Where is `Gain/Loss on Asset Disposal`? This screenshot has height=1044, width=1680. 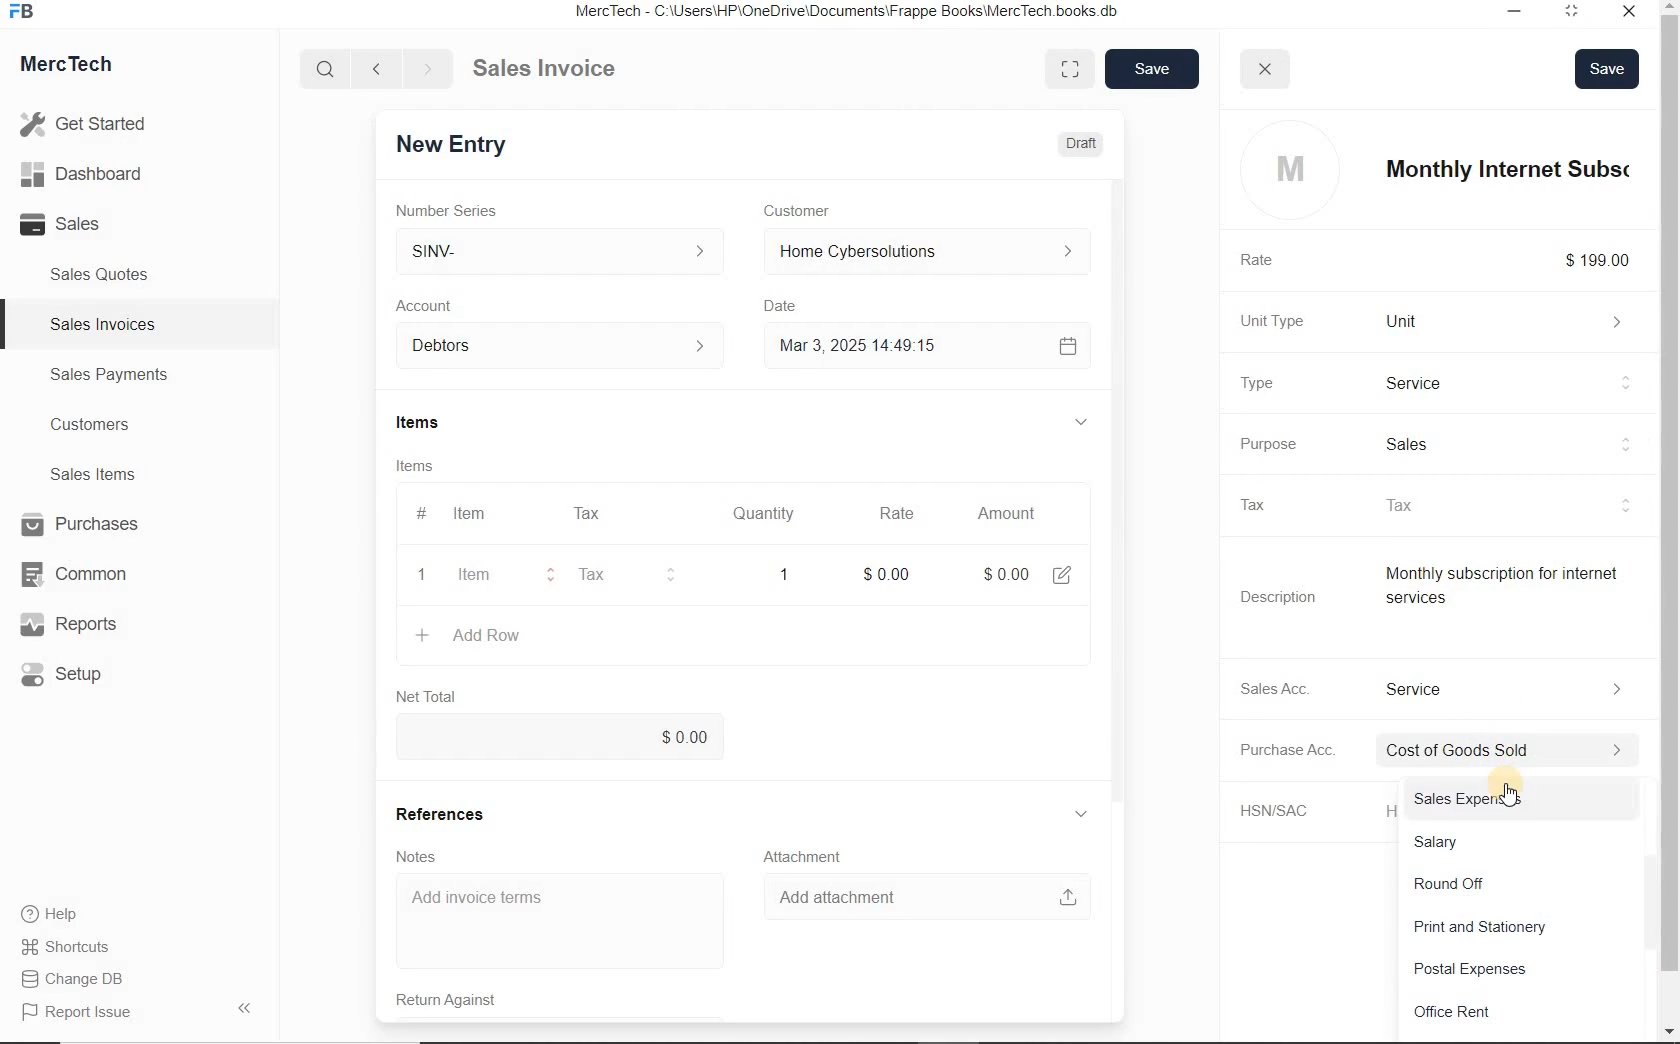
Gain/Loss on Asset Disposal is located at coordinates (1522, 803).